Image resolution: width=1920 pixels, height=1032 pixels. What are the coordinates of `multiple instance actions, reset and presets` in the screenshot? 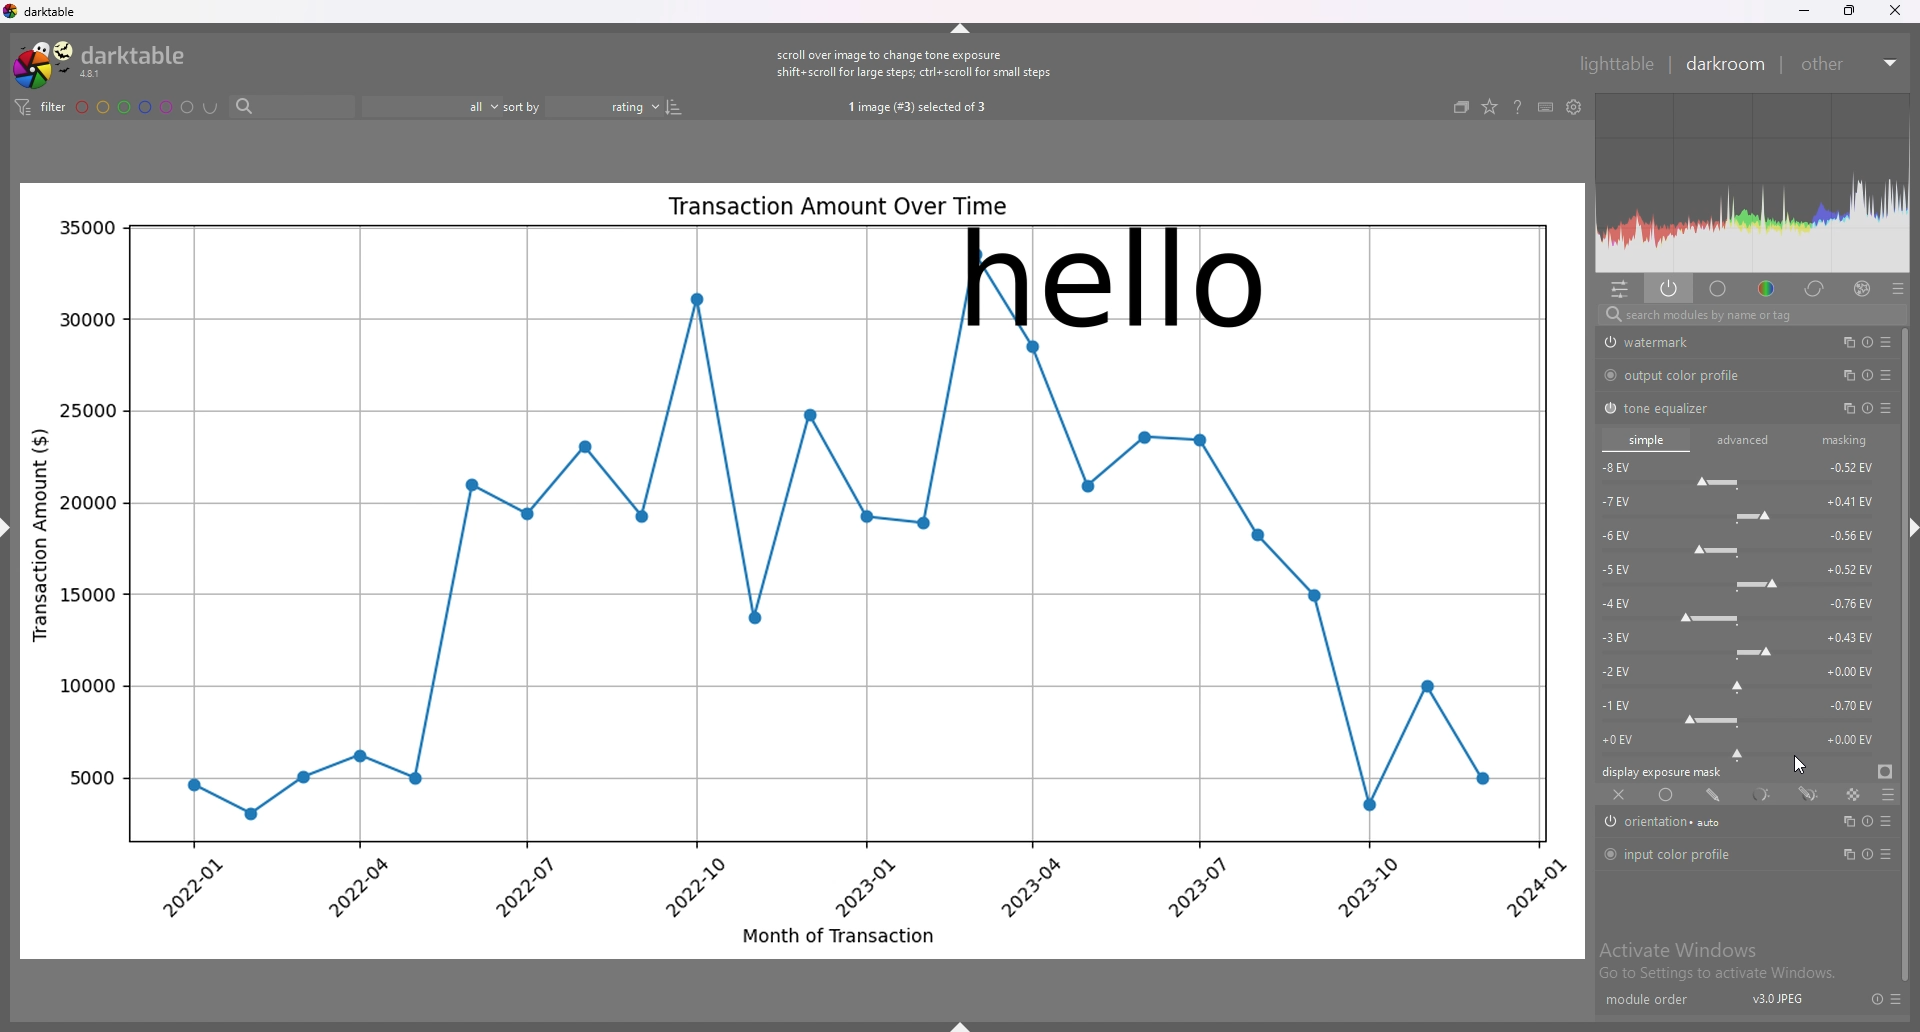 It's located at (1866, 408).